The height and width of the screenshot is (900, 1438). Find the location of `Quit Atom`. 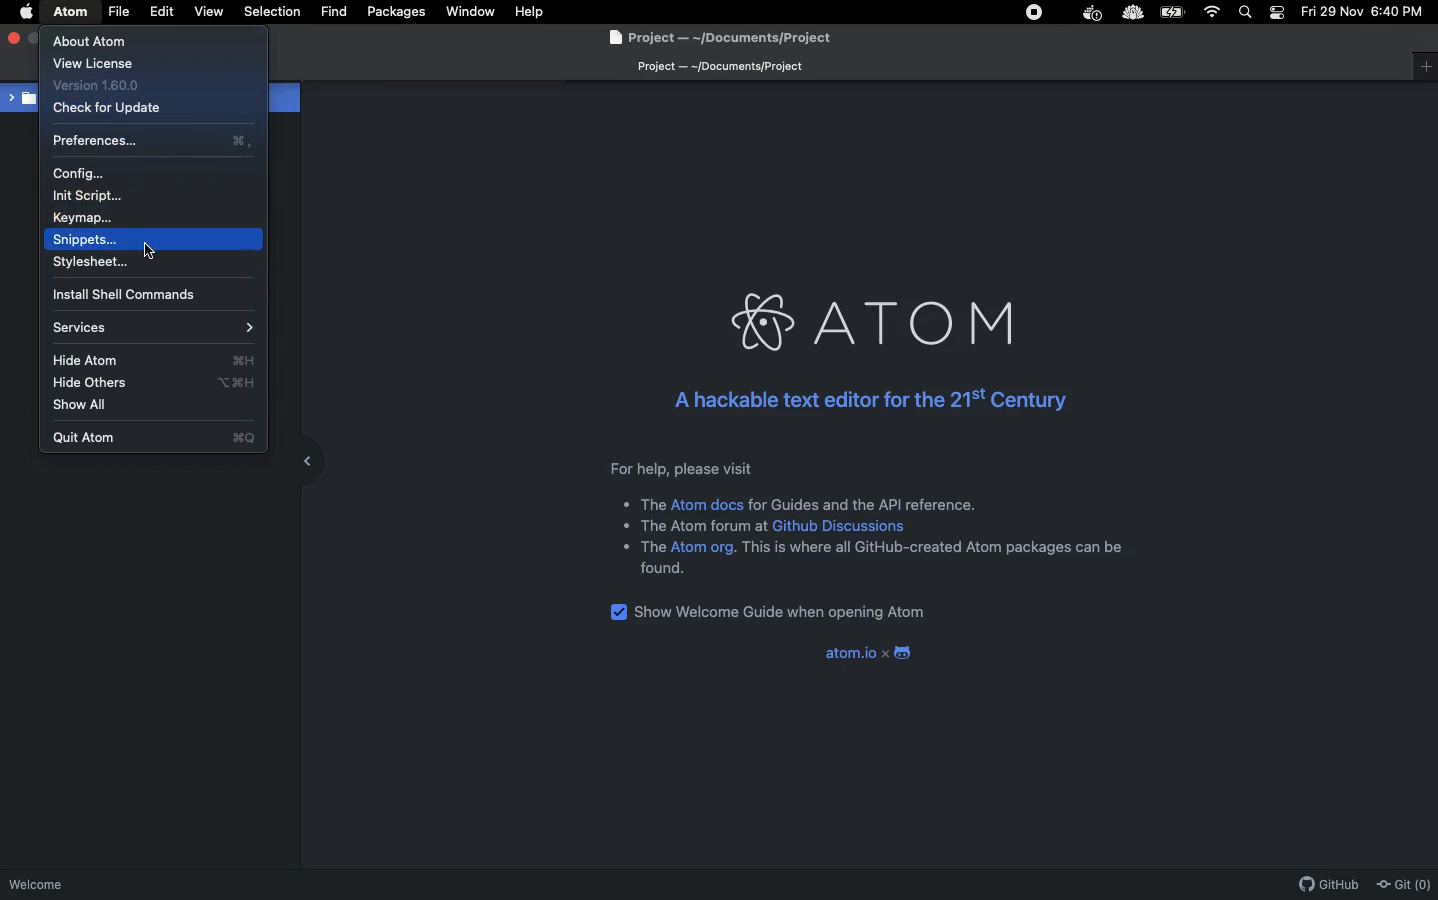

Quit Atom is located at coordinates (156, 435).